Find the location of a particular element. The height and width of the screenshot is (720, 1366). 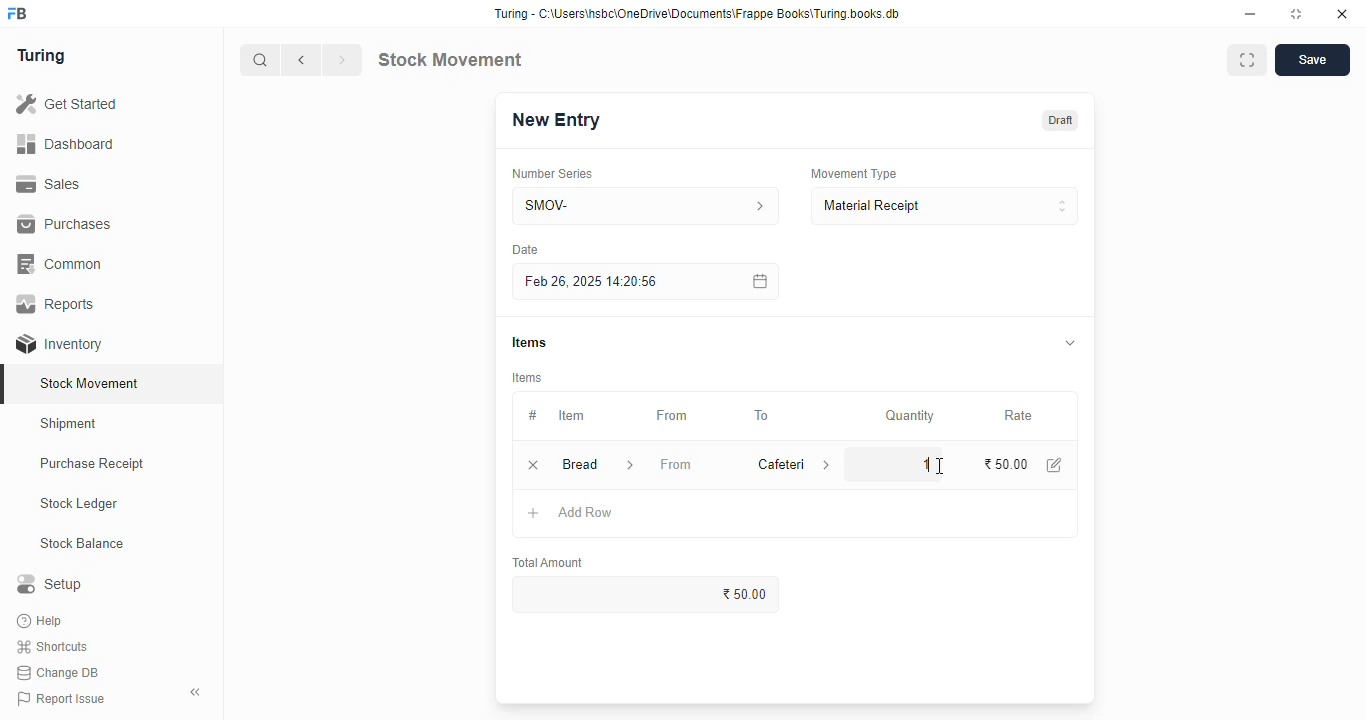

help is located at coordinates (42, 621).